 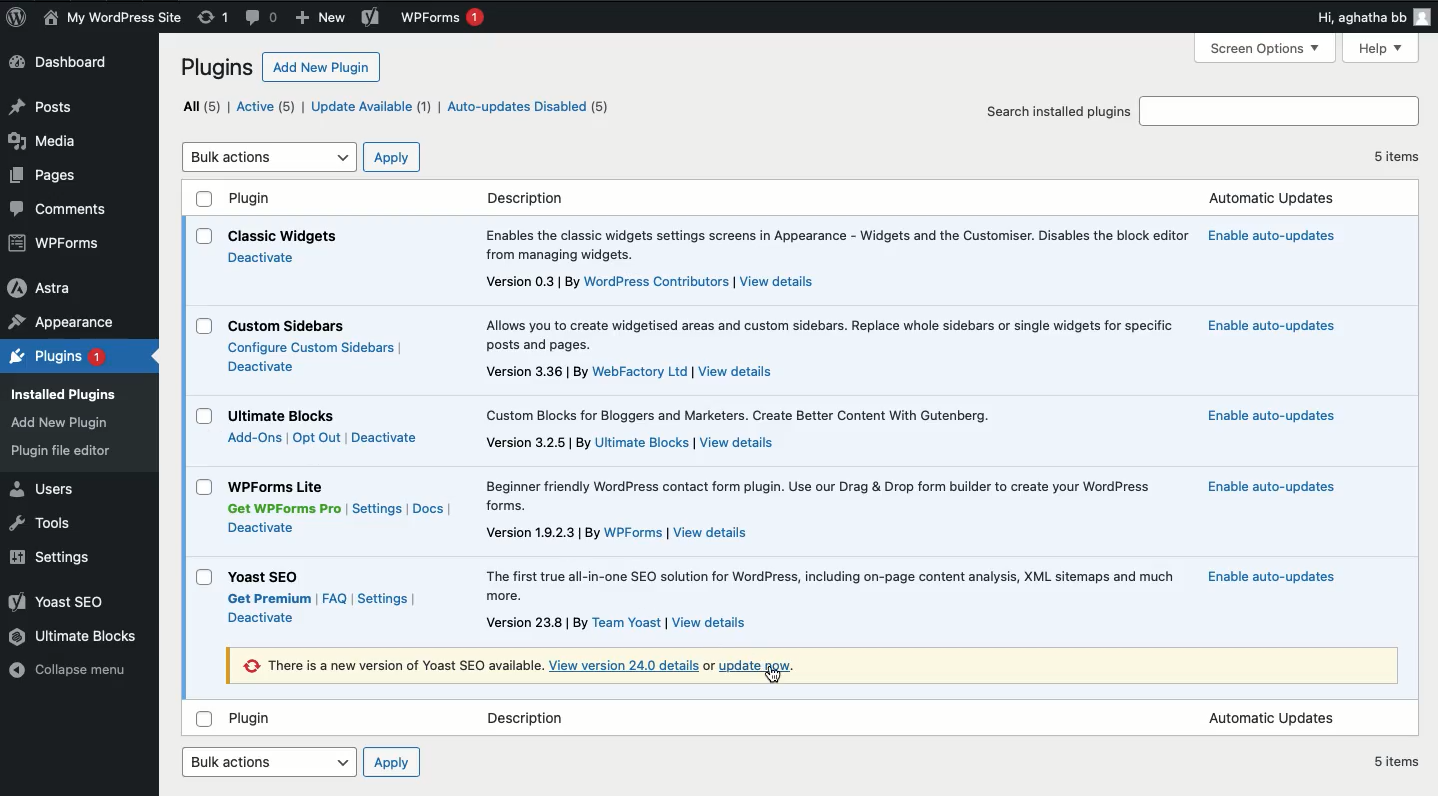 What do you see at coordinates (261, 366) in the screenshot?
I see `Deactive` at bounding box center [261, 366].